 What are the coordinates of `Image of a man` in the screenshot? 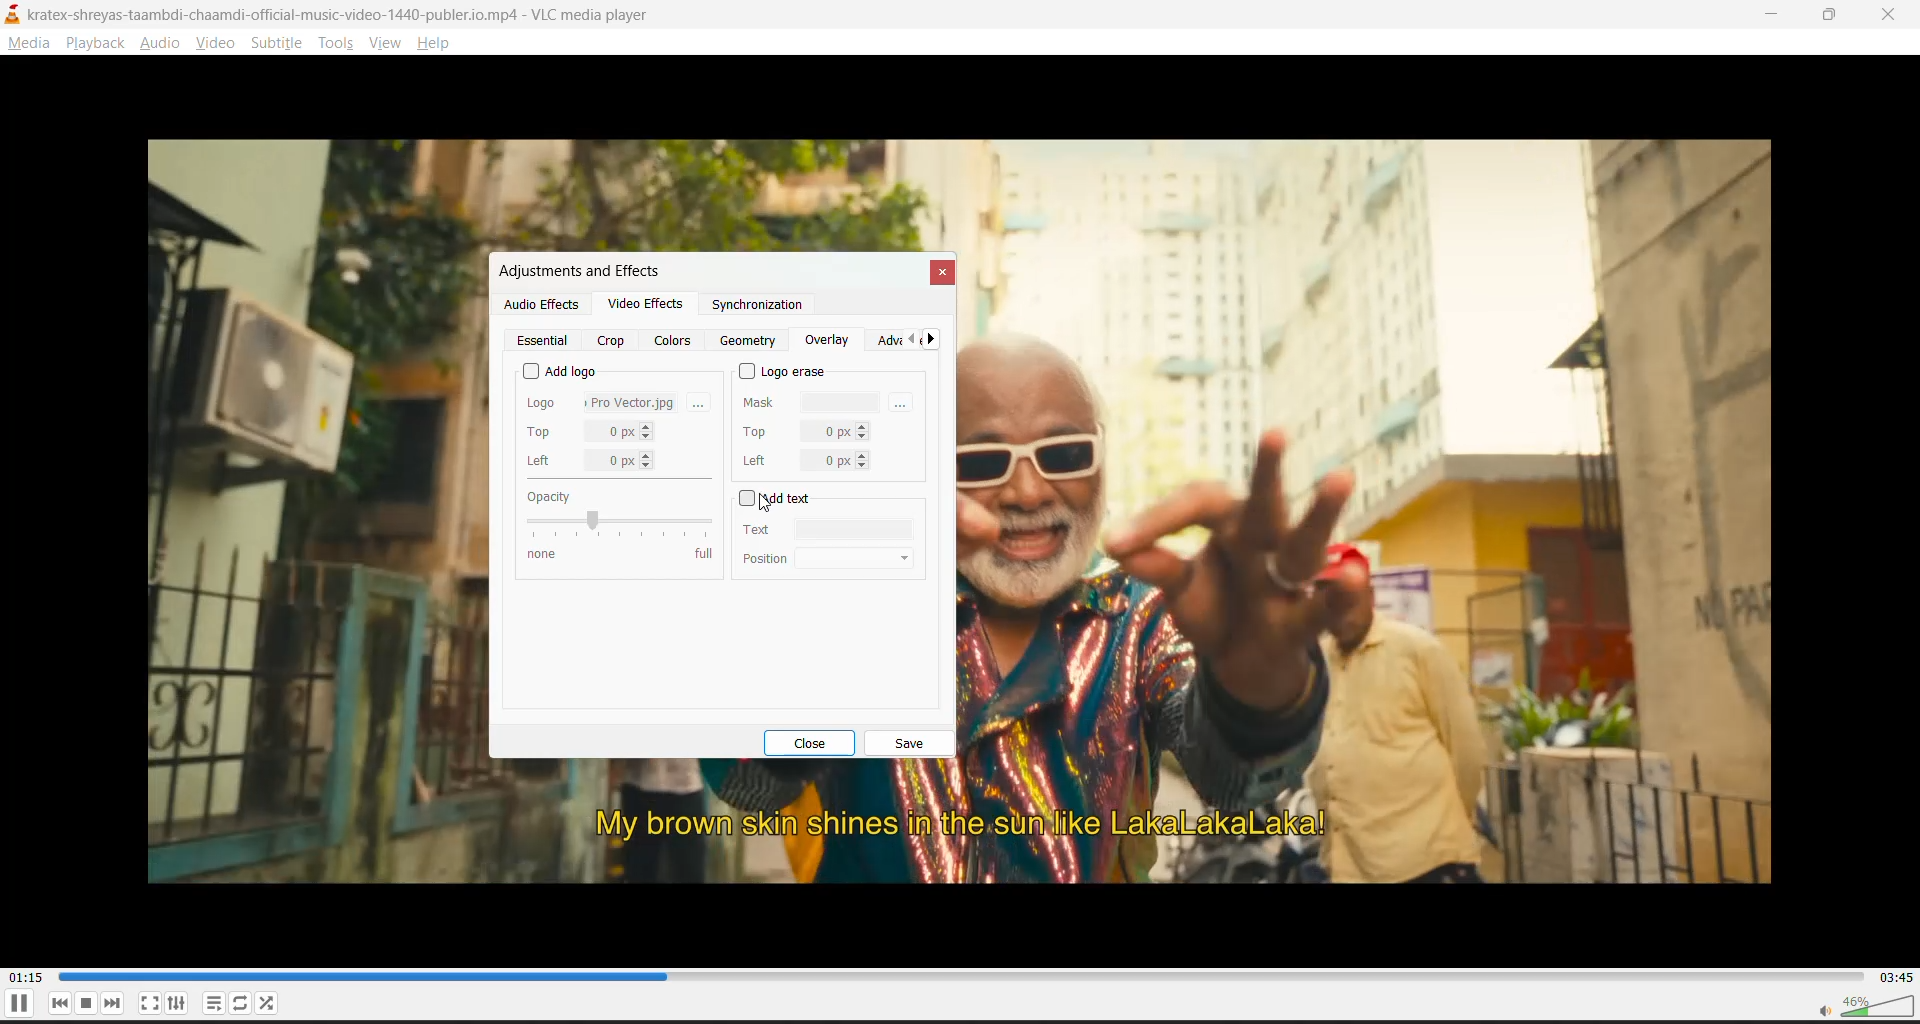 It's located at (1390, 458).